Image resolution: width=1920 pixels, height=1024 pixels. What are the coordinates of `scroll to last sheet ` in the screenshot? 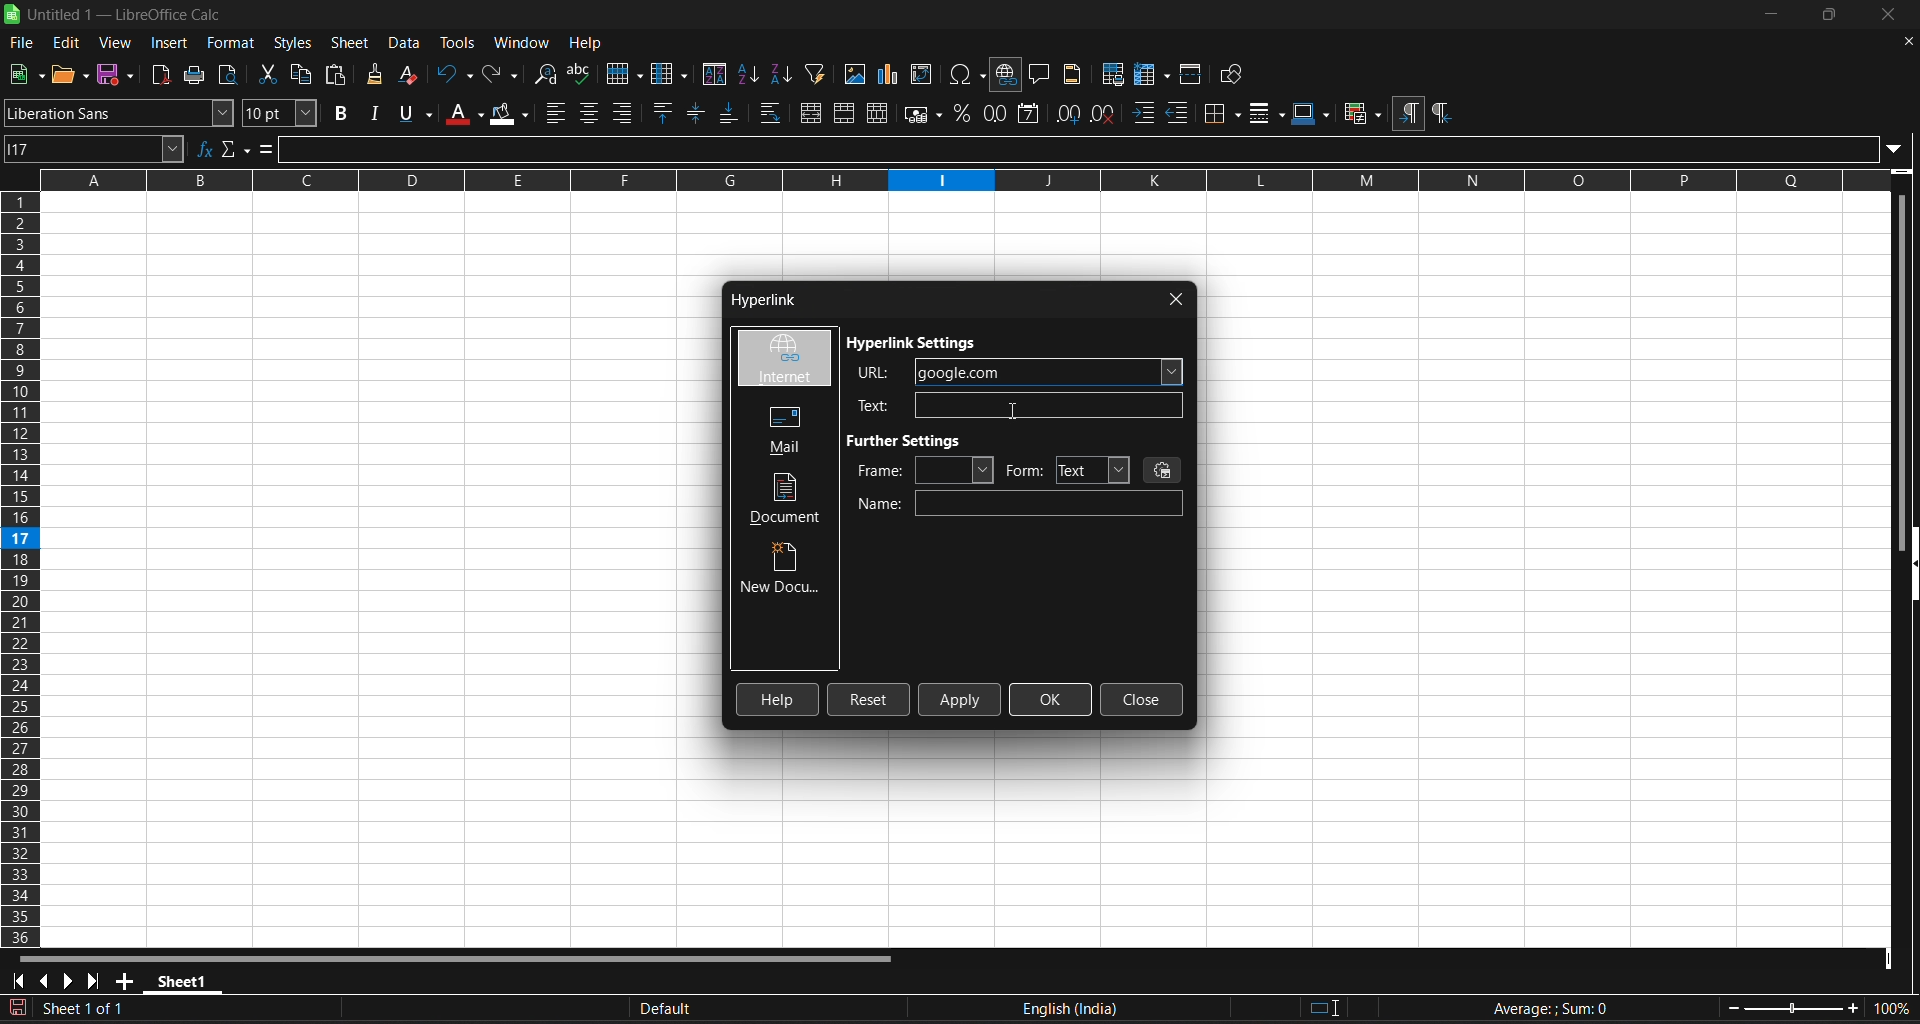 It's located at (93, 982).